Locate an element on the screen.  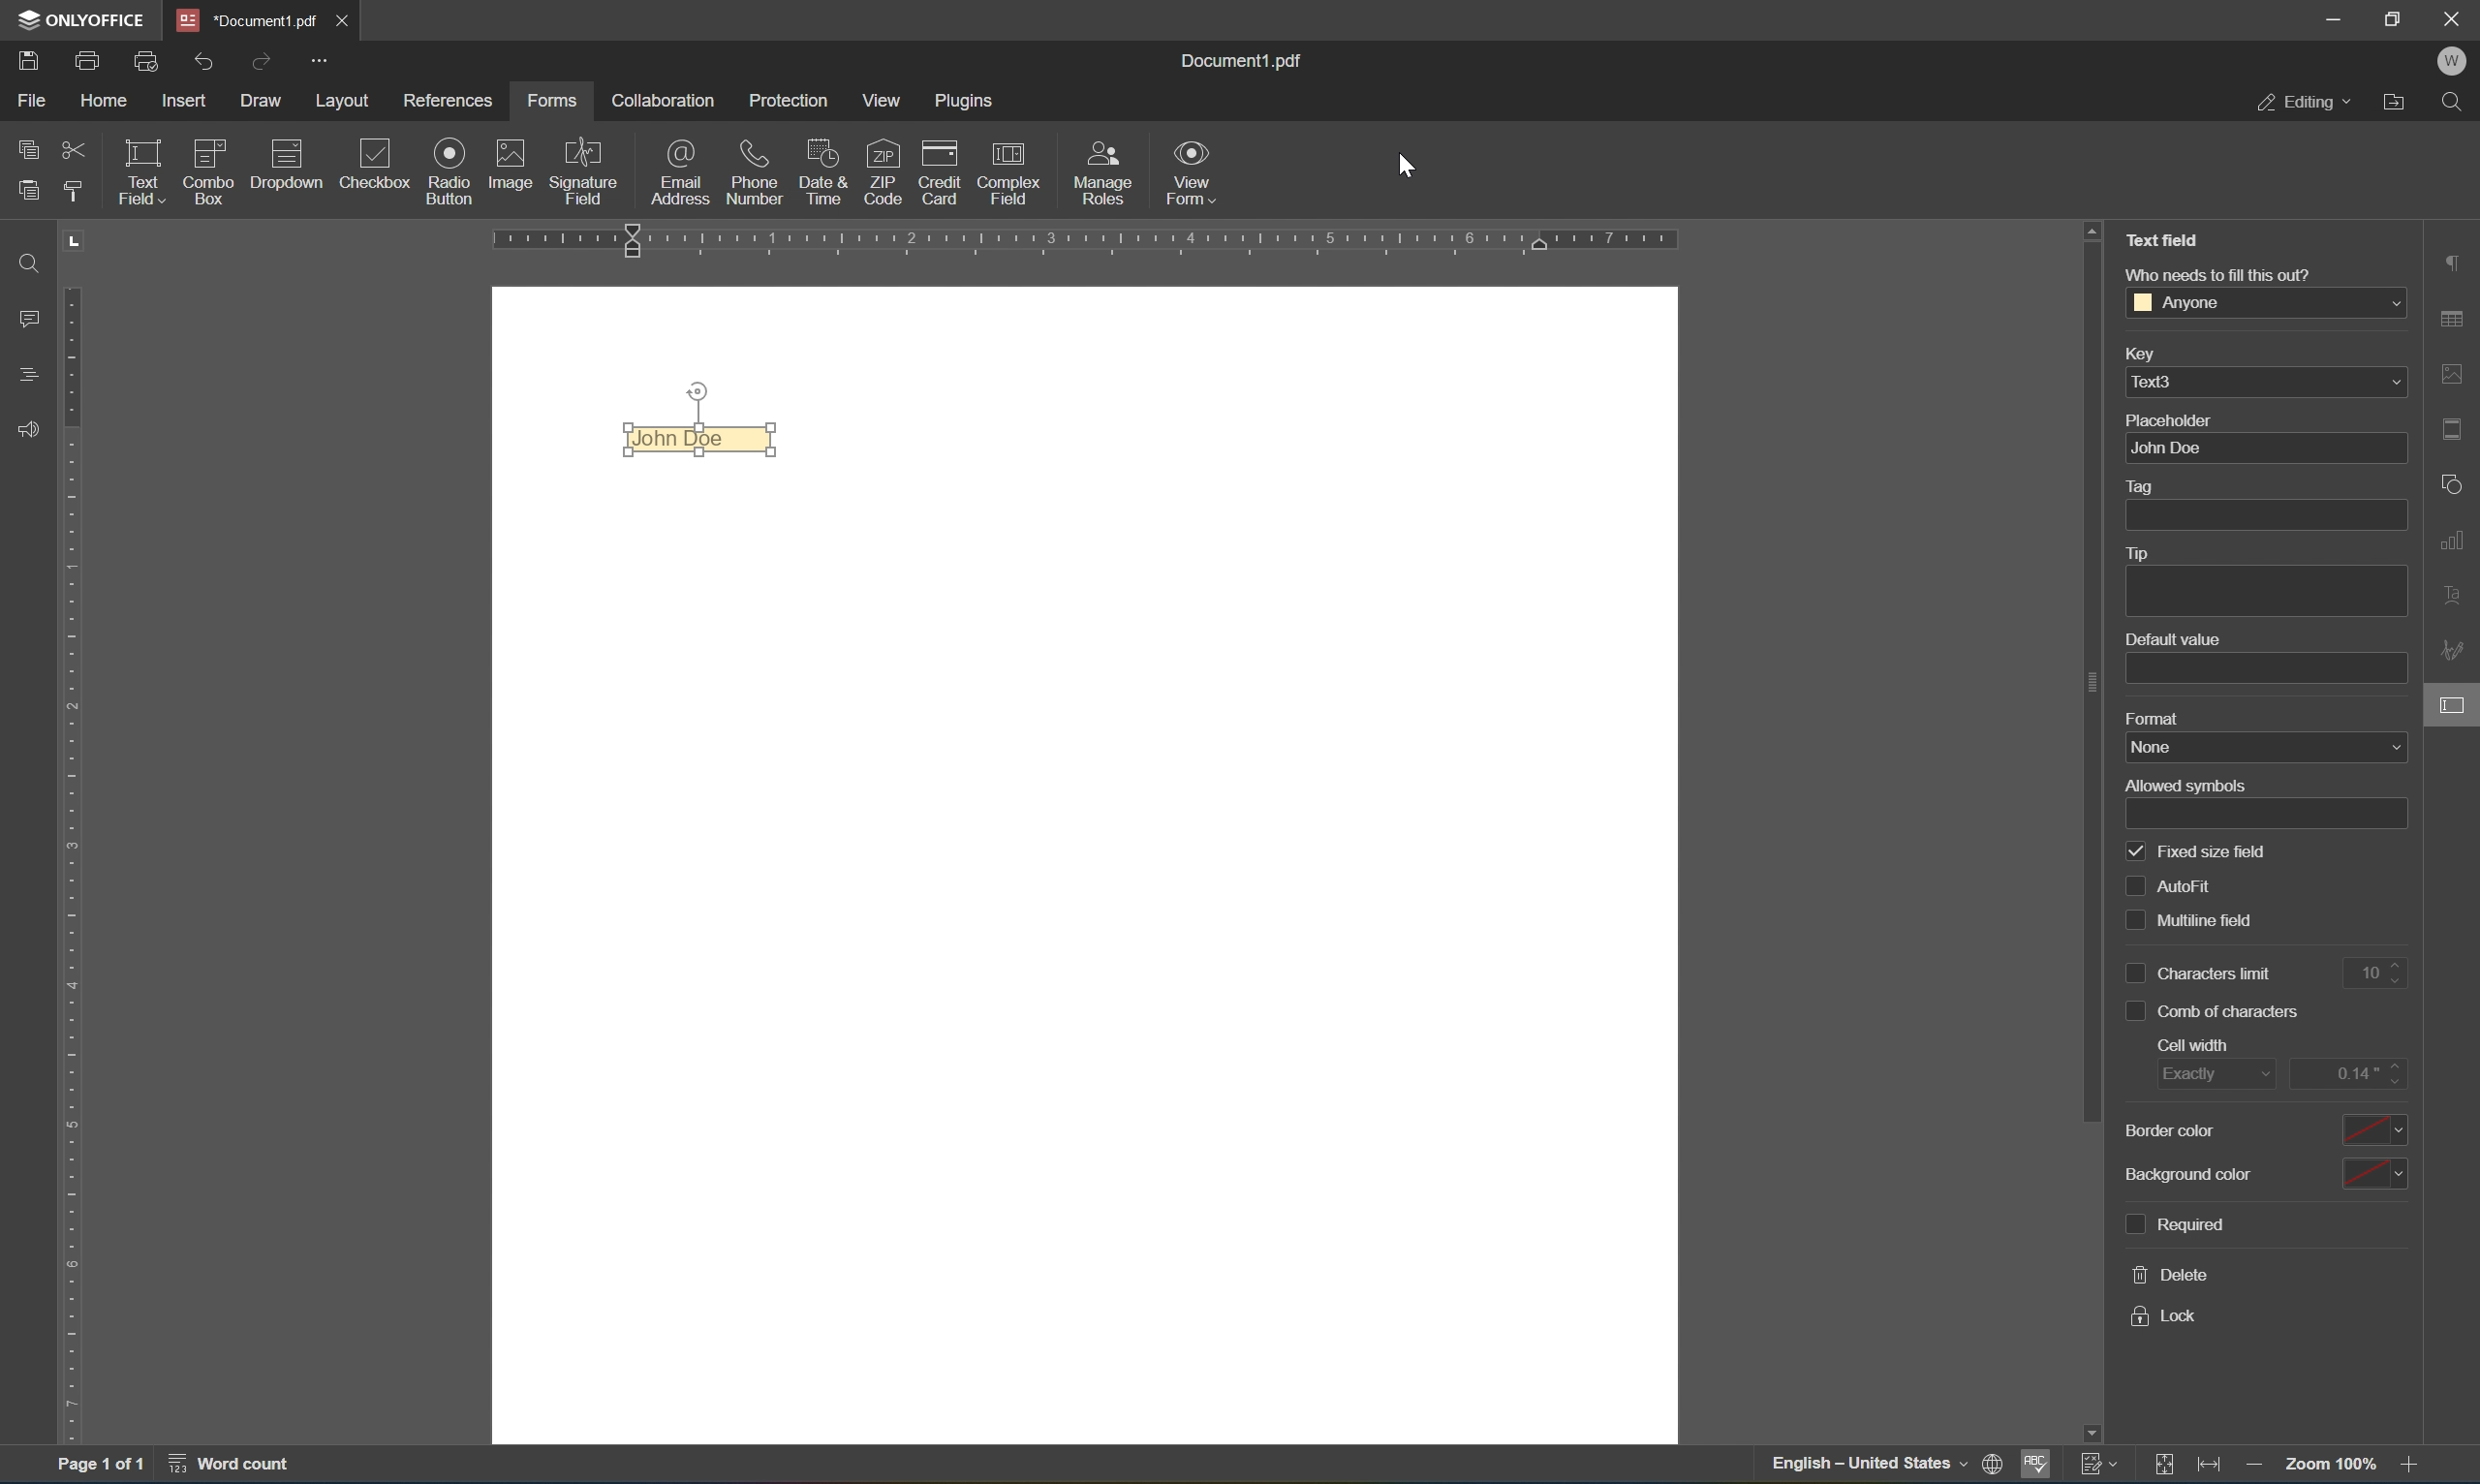
headings is located at coordinates (24, 375).